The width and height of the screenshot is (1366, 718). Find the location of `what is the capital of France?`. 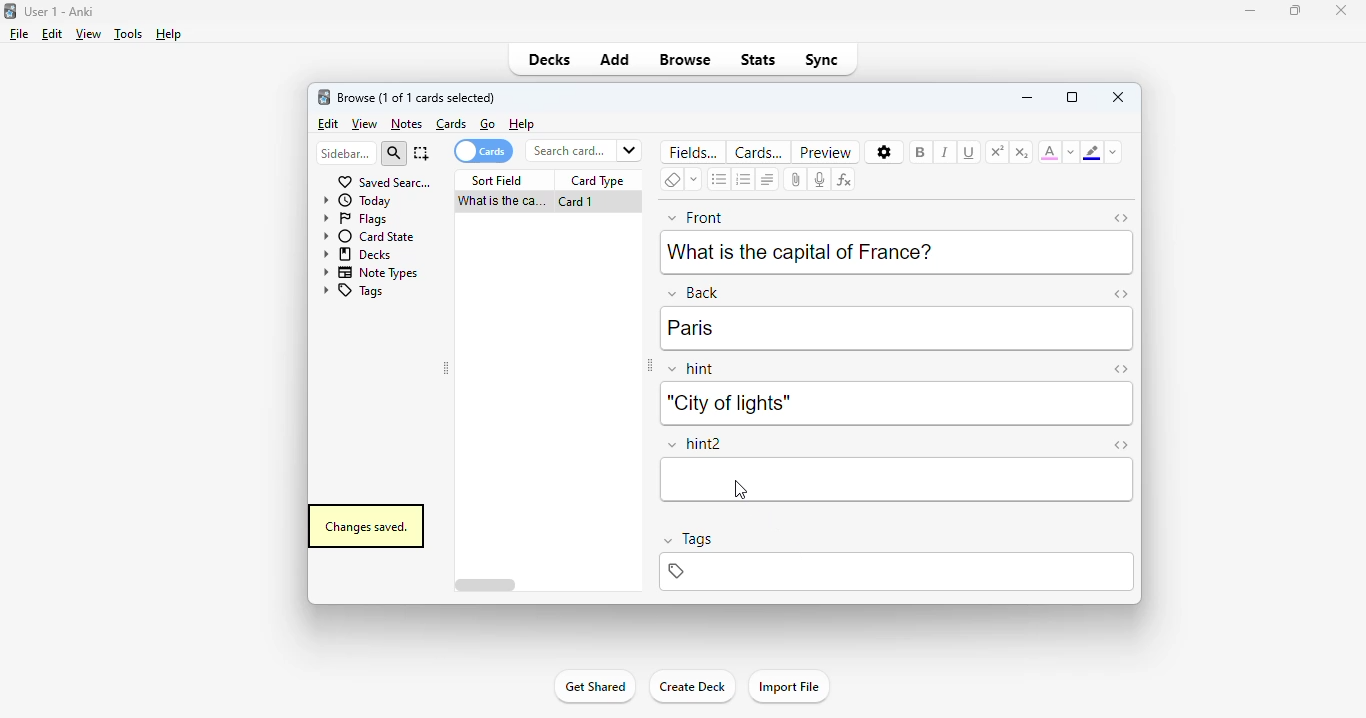

what is the capital of France? is located at coordinates (499, 202).